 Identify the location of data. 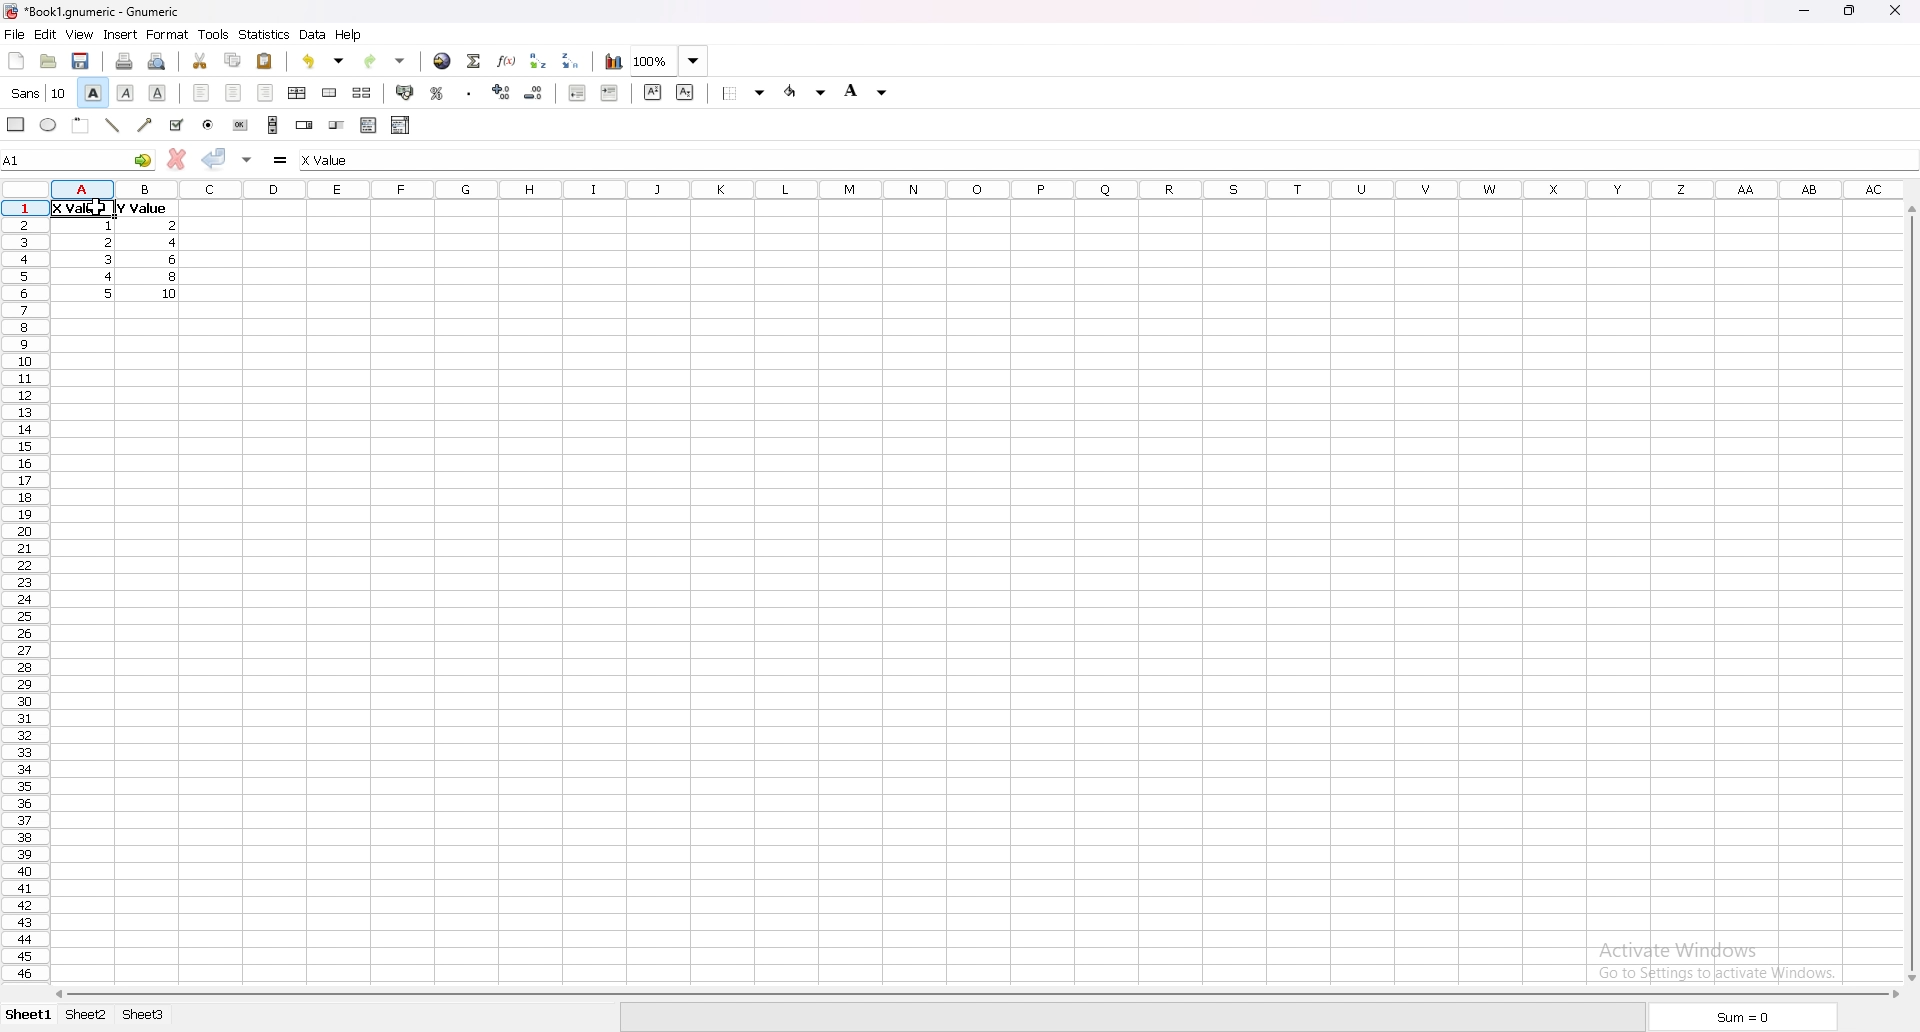
(313, 34).